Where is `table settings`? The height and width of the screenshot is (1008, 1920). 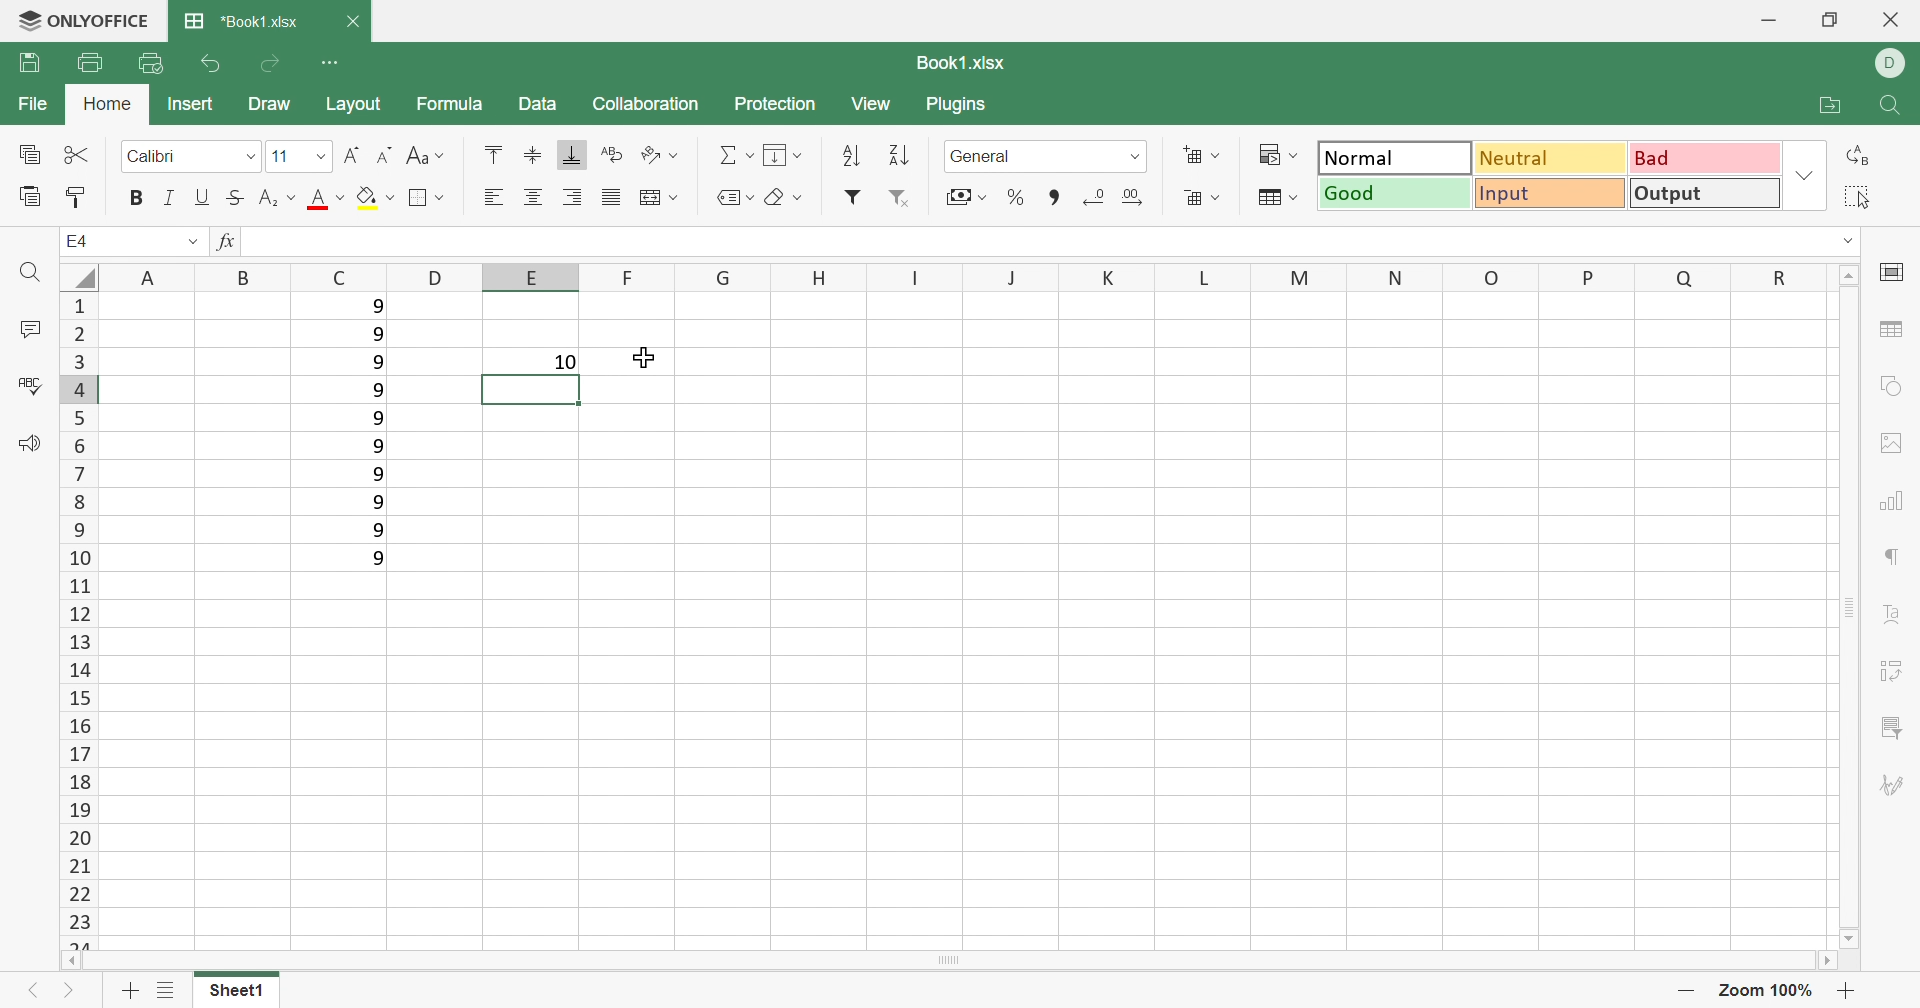 table settings is located at coordinates (1895, 328).